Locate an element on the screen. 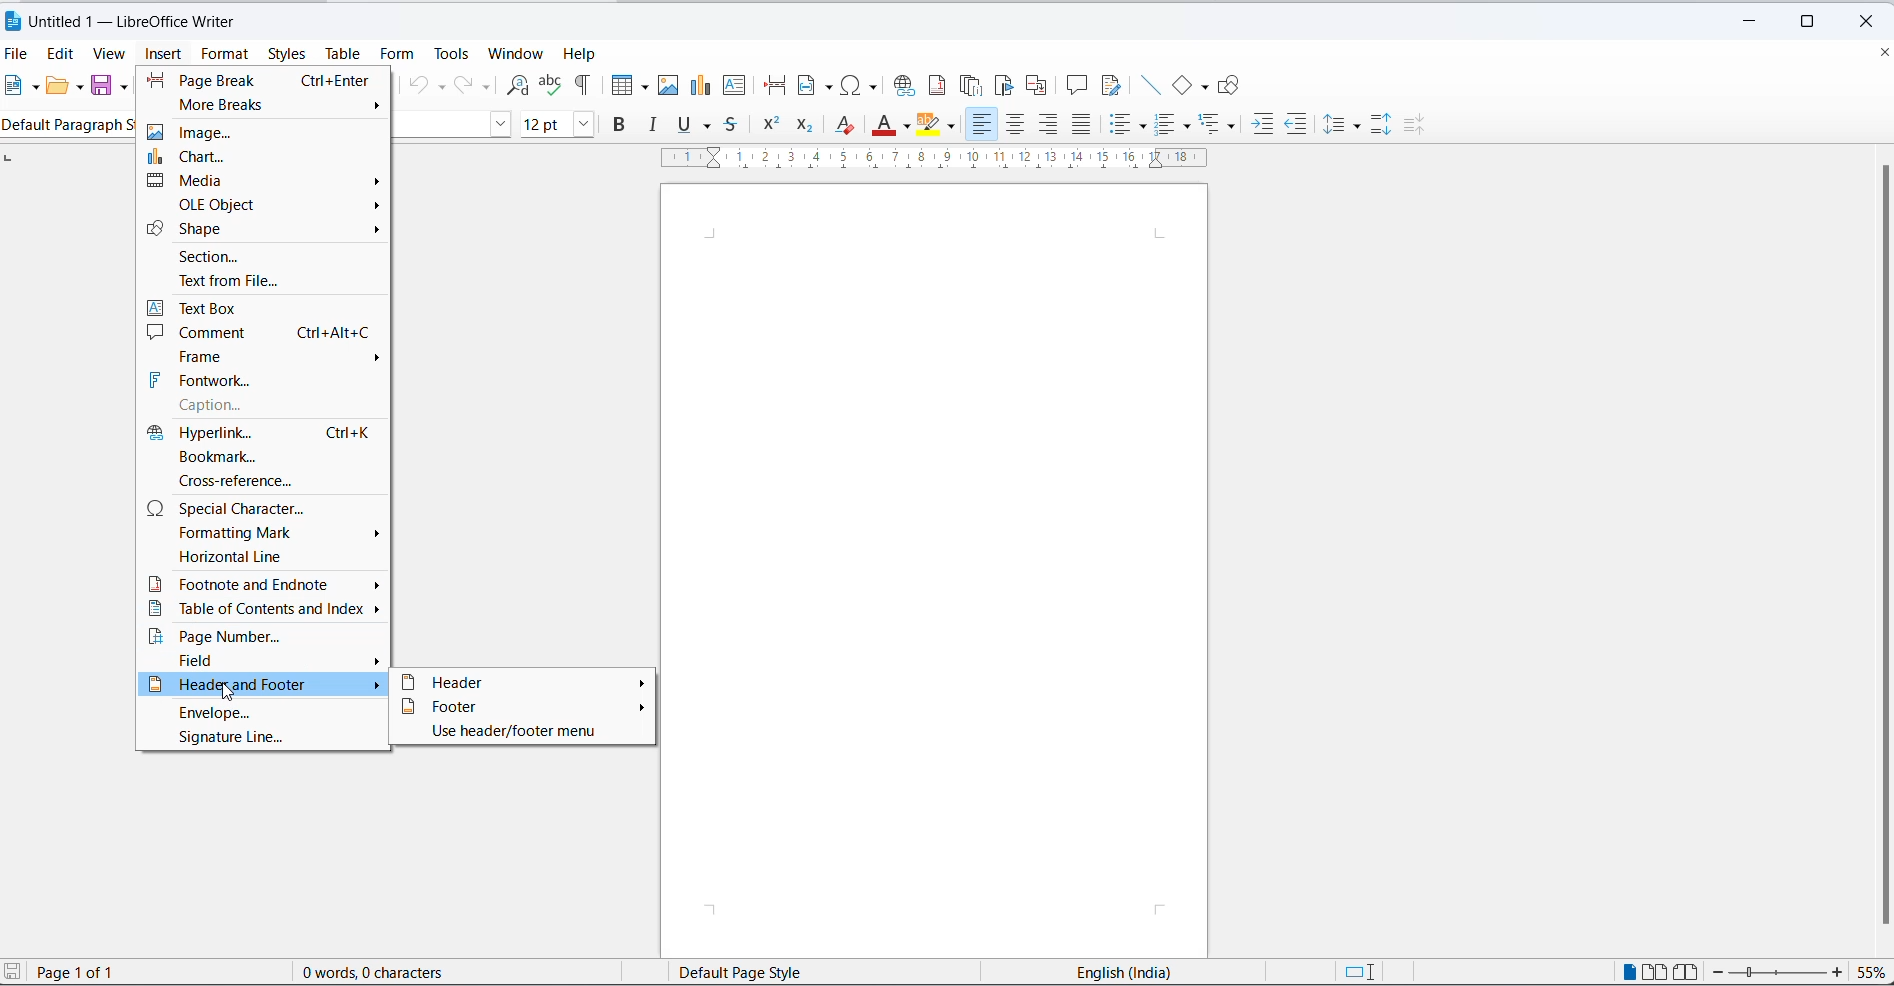 The image size is (1894, 986). insert endnote is located at coordinates (970, 86).